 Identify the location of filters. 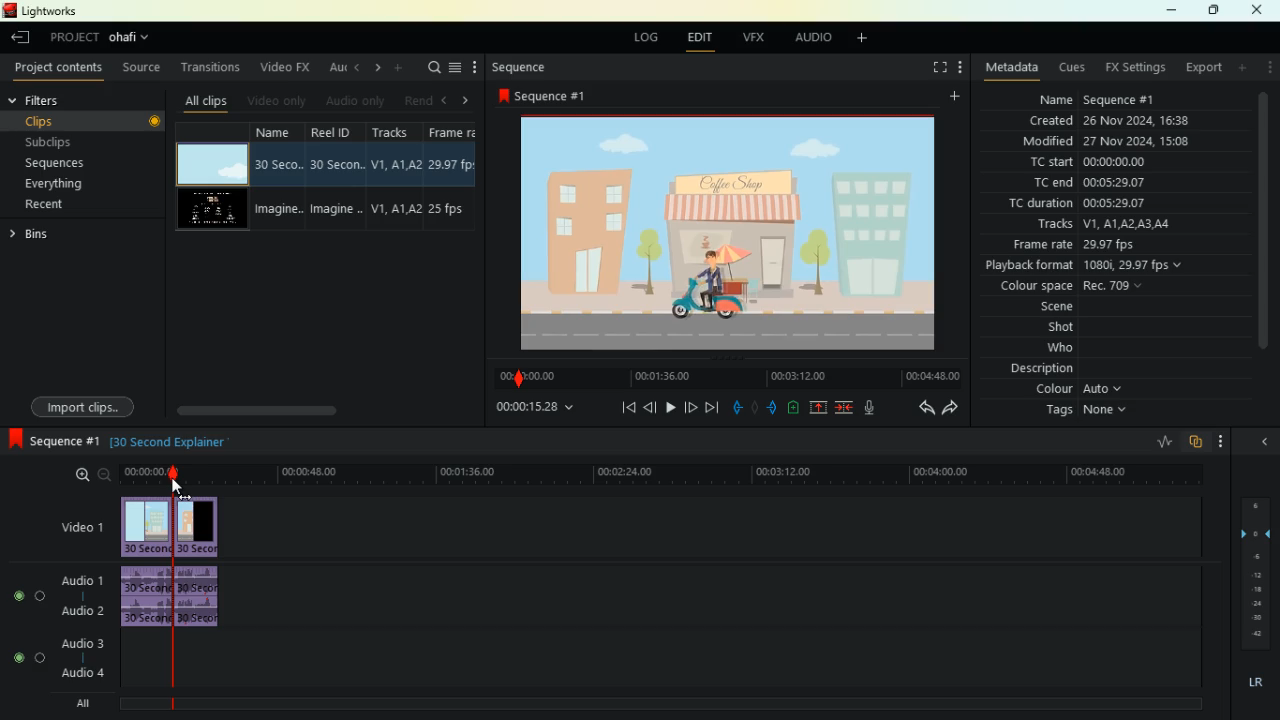
(59, 101).